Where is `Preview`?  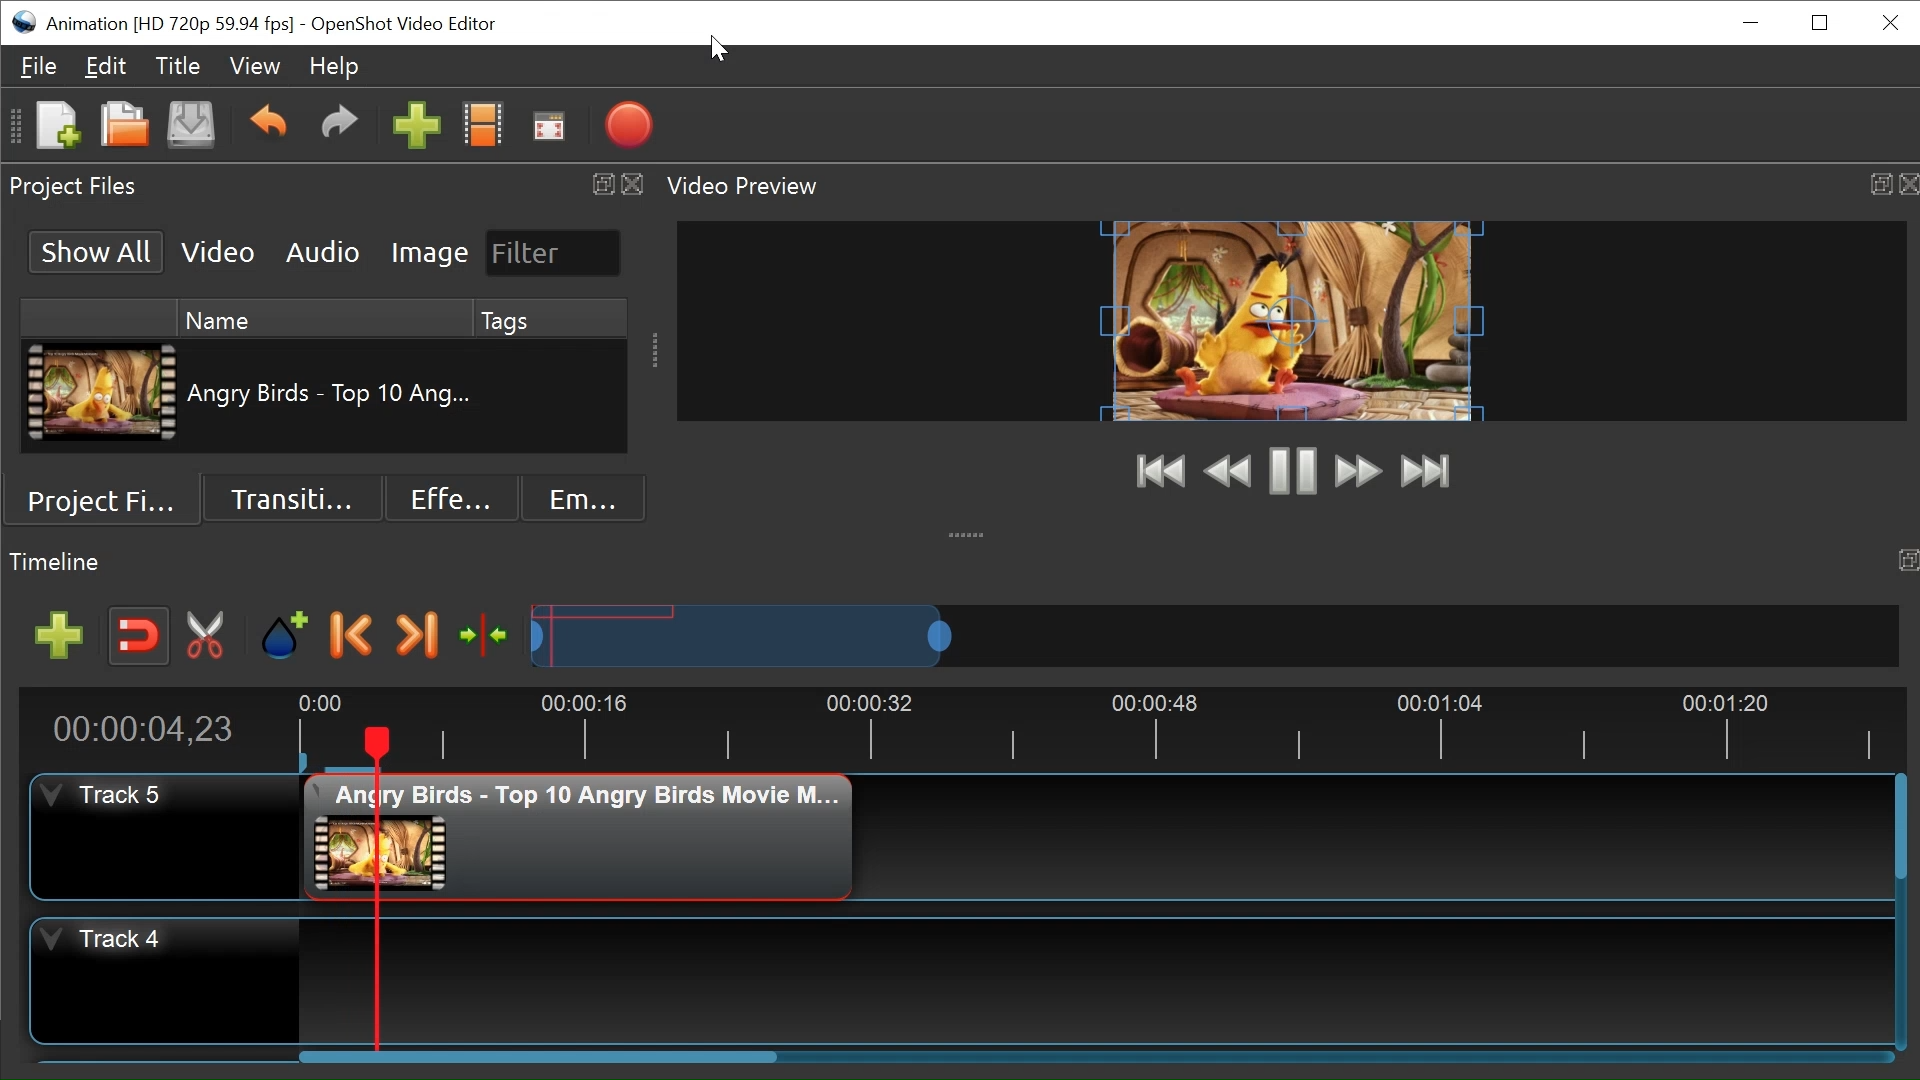
Preview is located at coordinates (1227, 474).